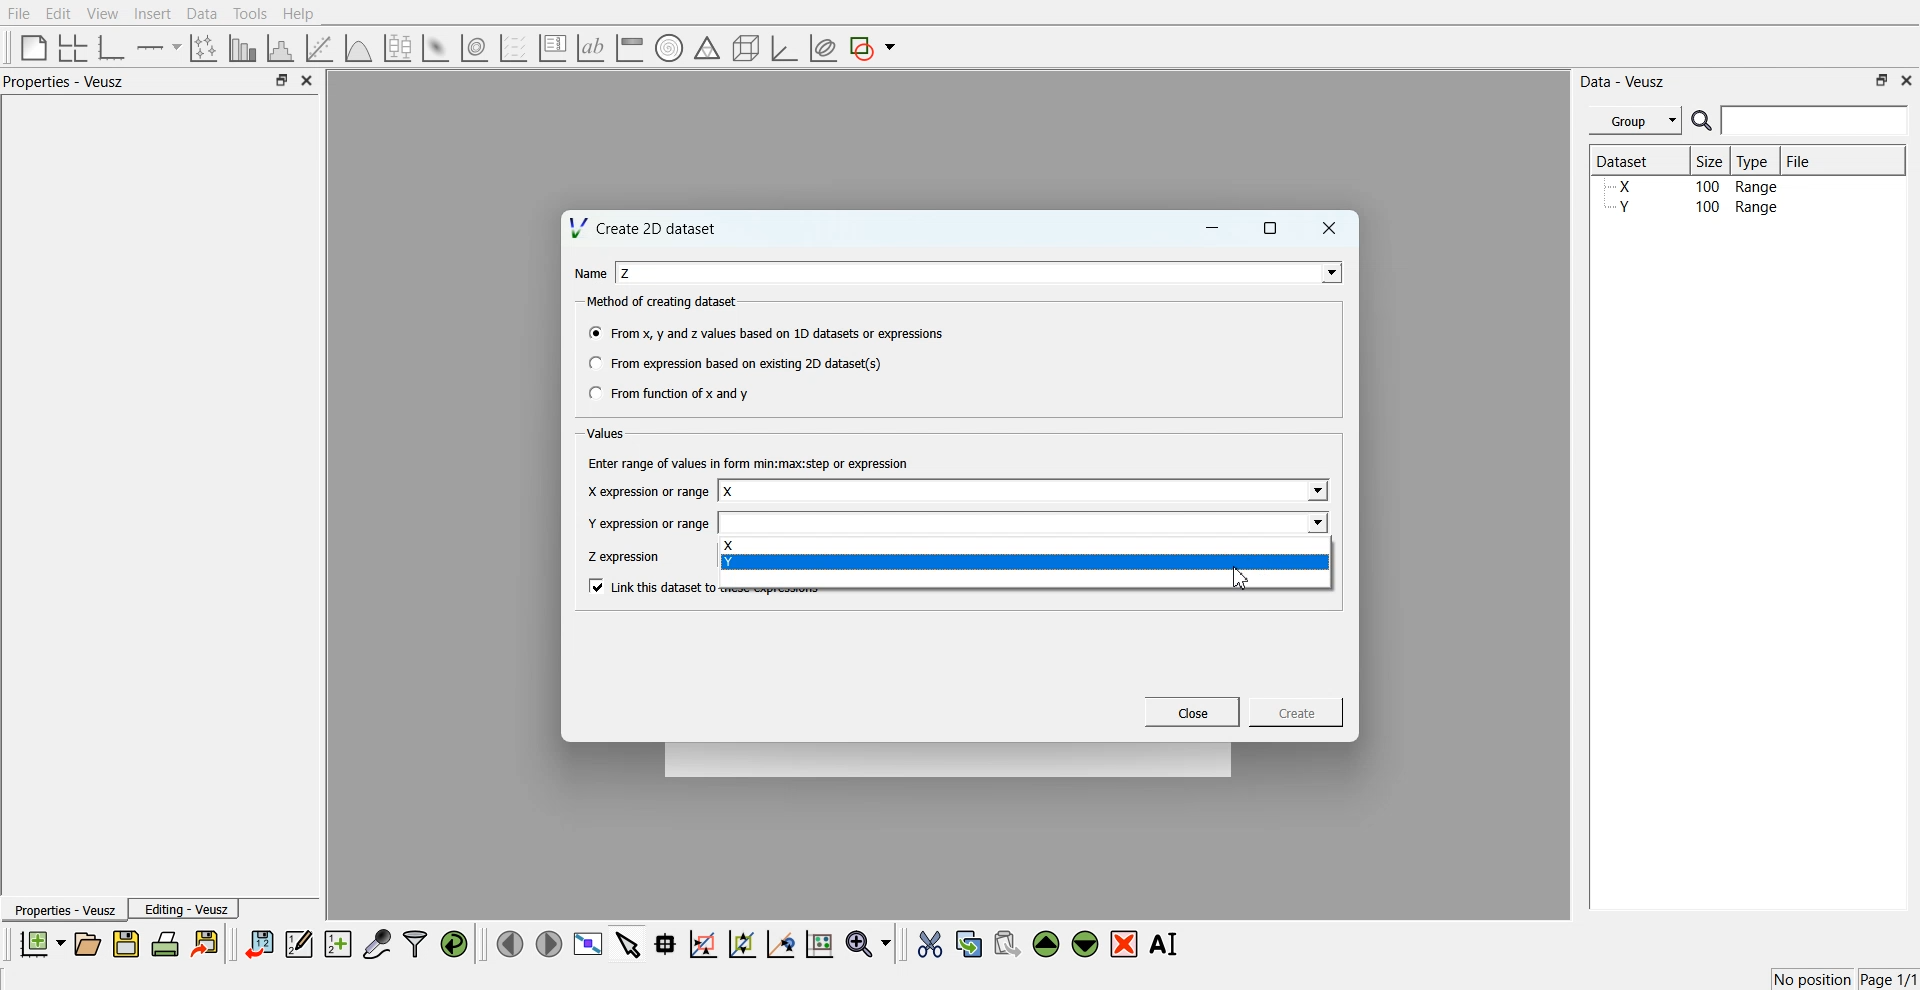 The image size is (1920, 990). I want to click on Drop down, so click(1315, 522).